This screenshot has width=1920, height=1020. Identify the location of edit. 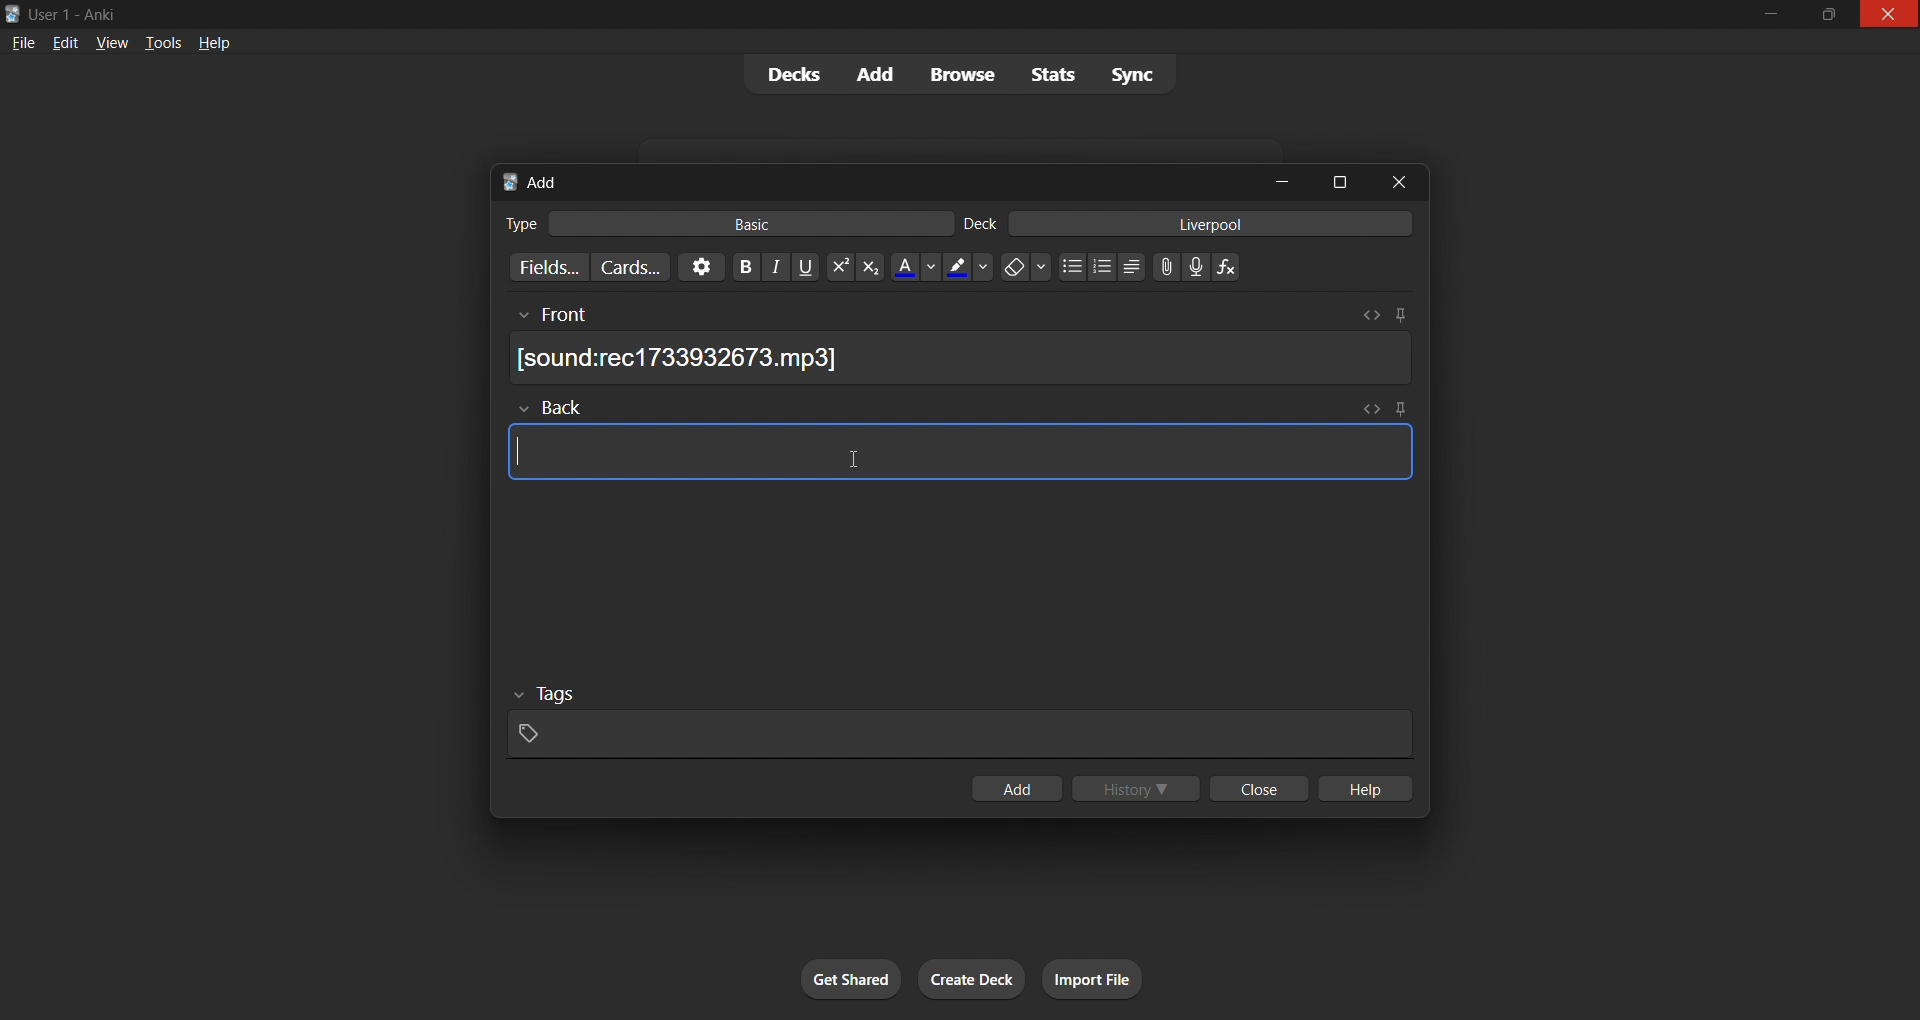
(65, 44).